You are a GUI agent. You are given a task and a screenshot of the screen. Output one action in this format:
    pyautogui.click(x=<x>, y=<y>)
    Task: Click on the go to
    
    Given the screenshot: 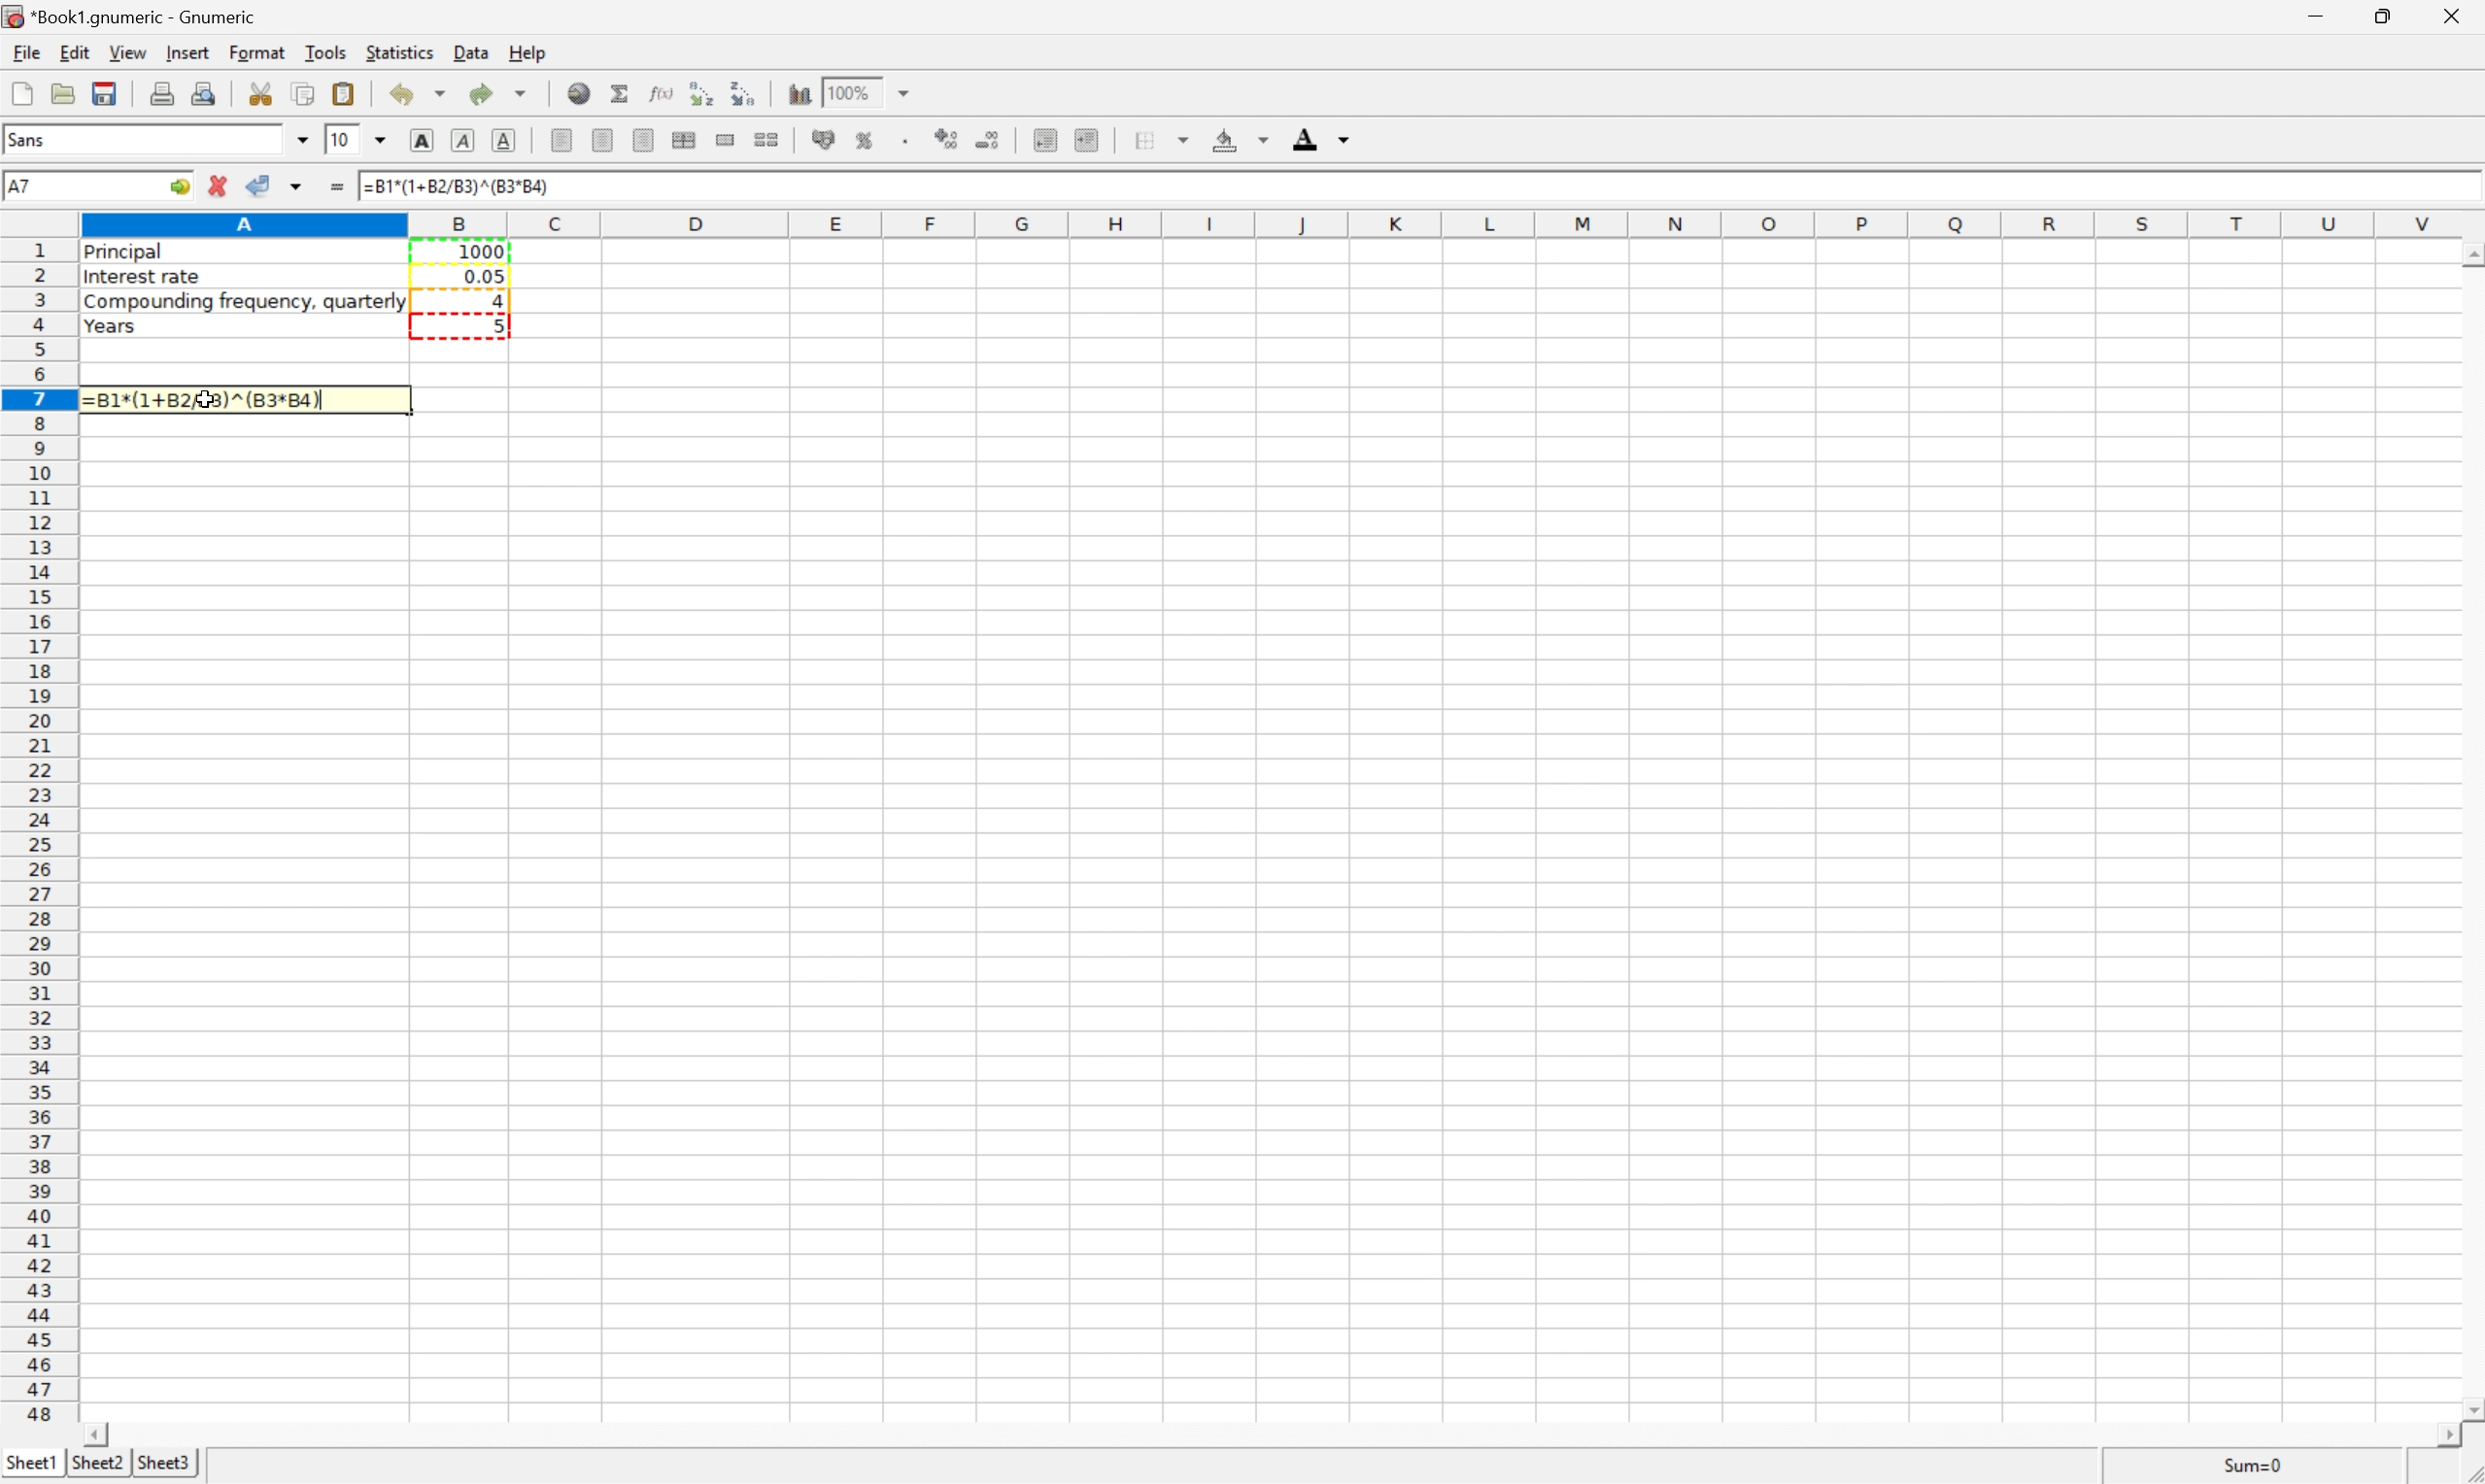 What is the action you would take?
    pyautogui.click(x=182, y=184)
    